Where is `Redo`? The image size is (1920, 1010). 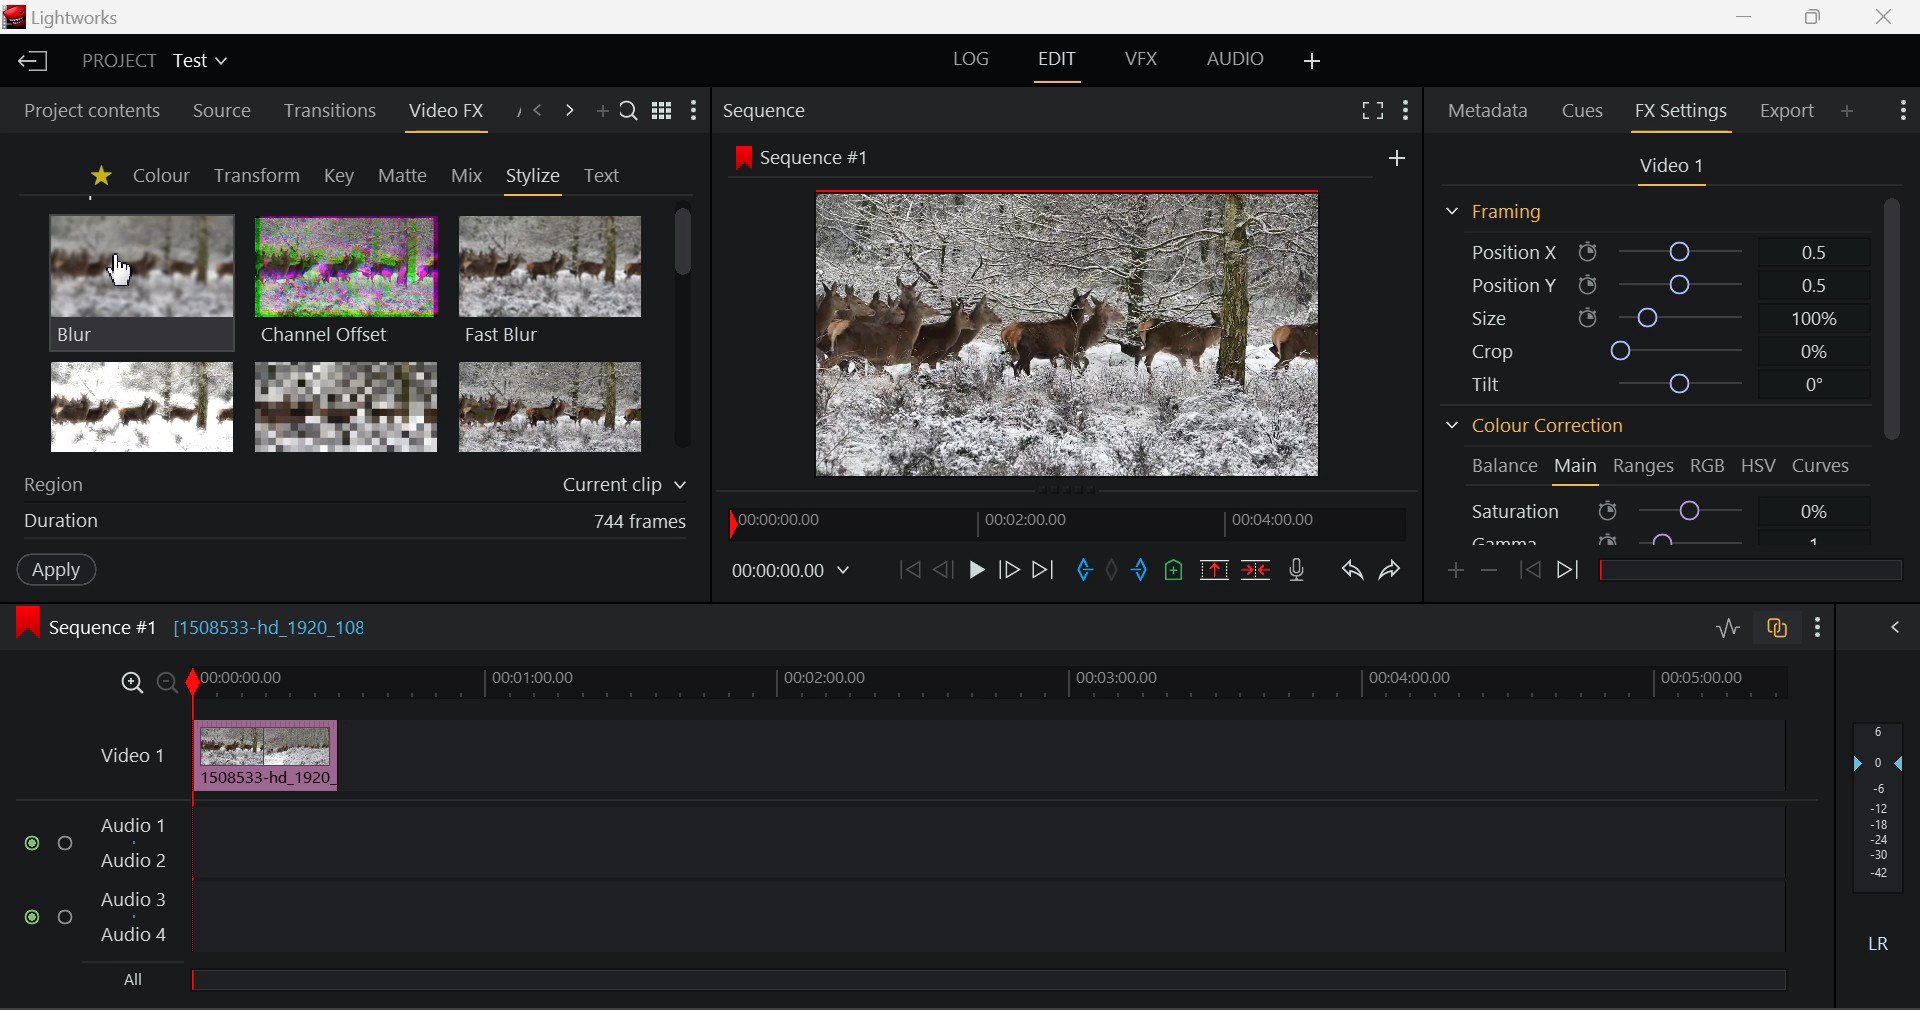
Redo is located at coordinates (1387, 568).